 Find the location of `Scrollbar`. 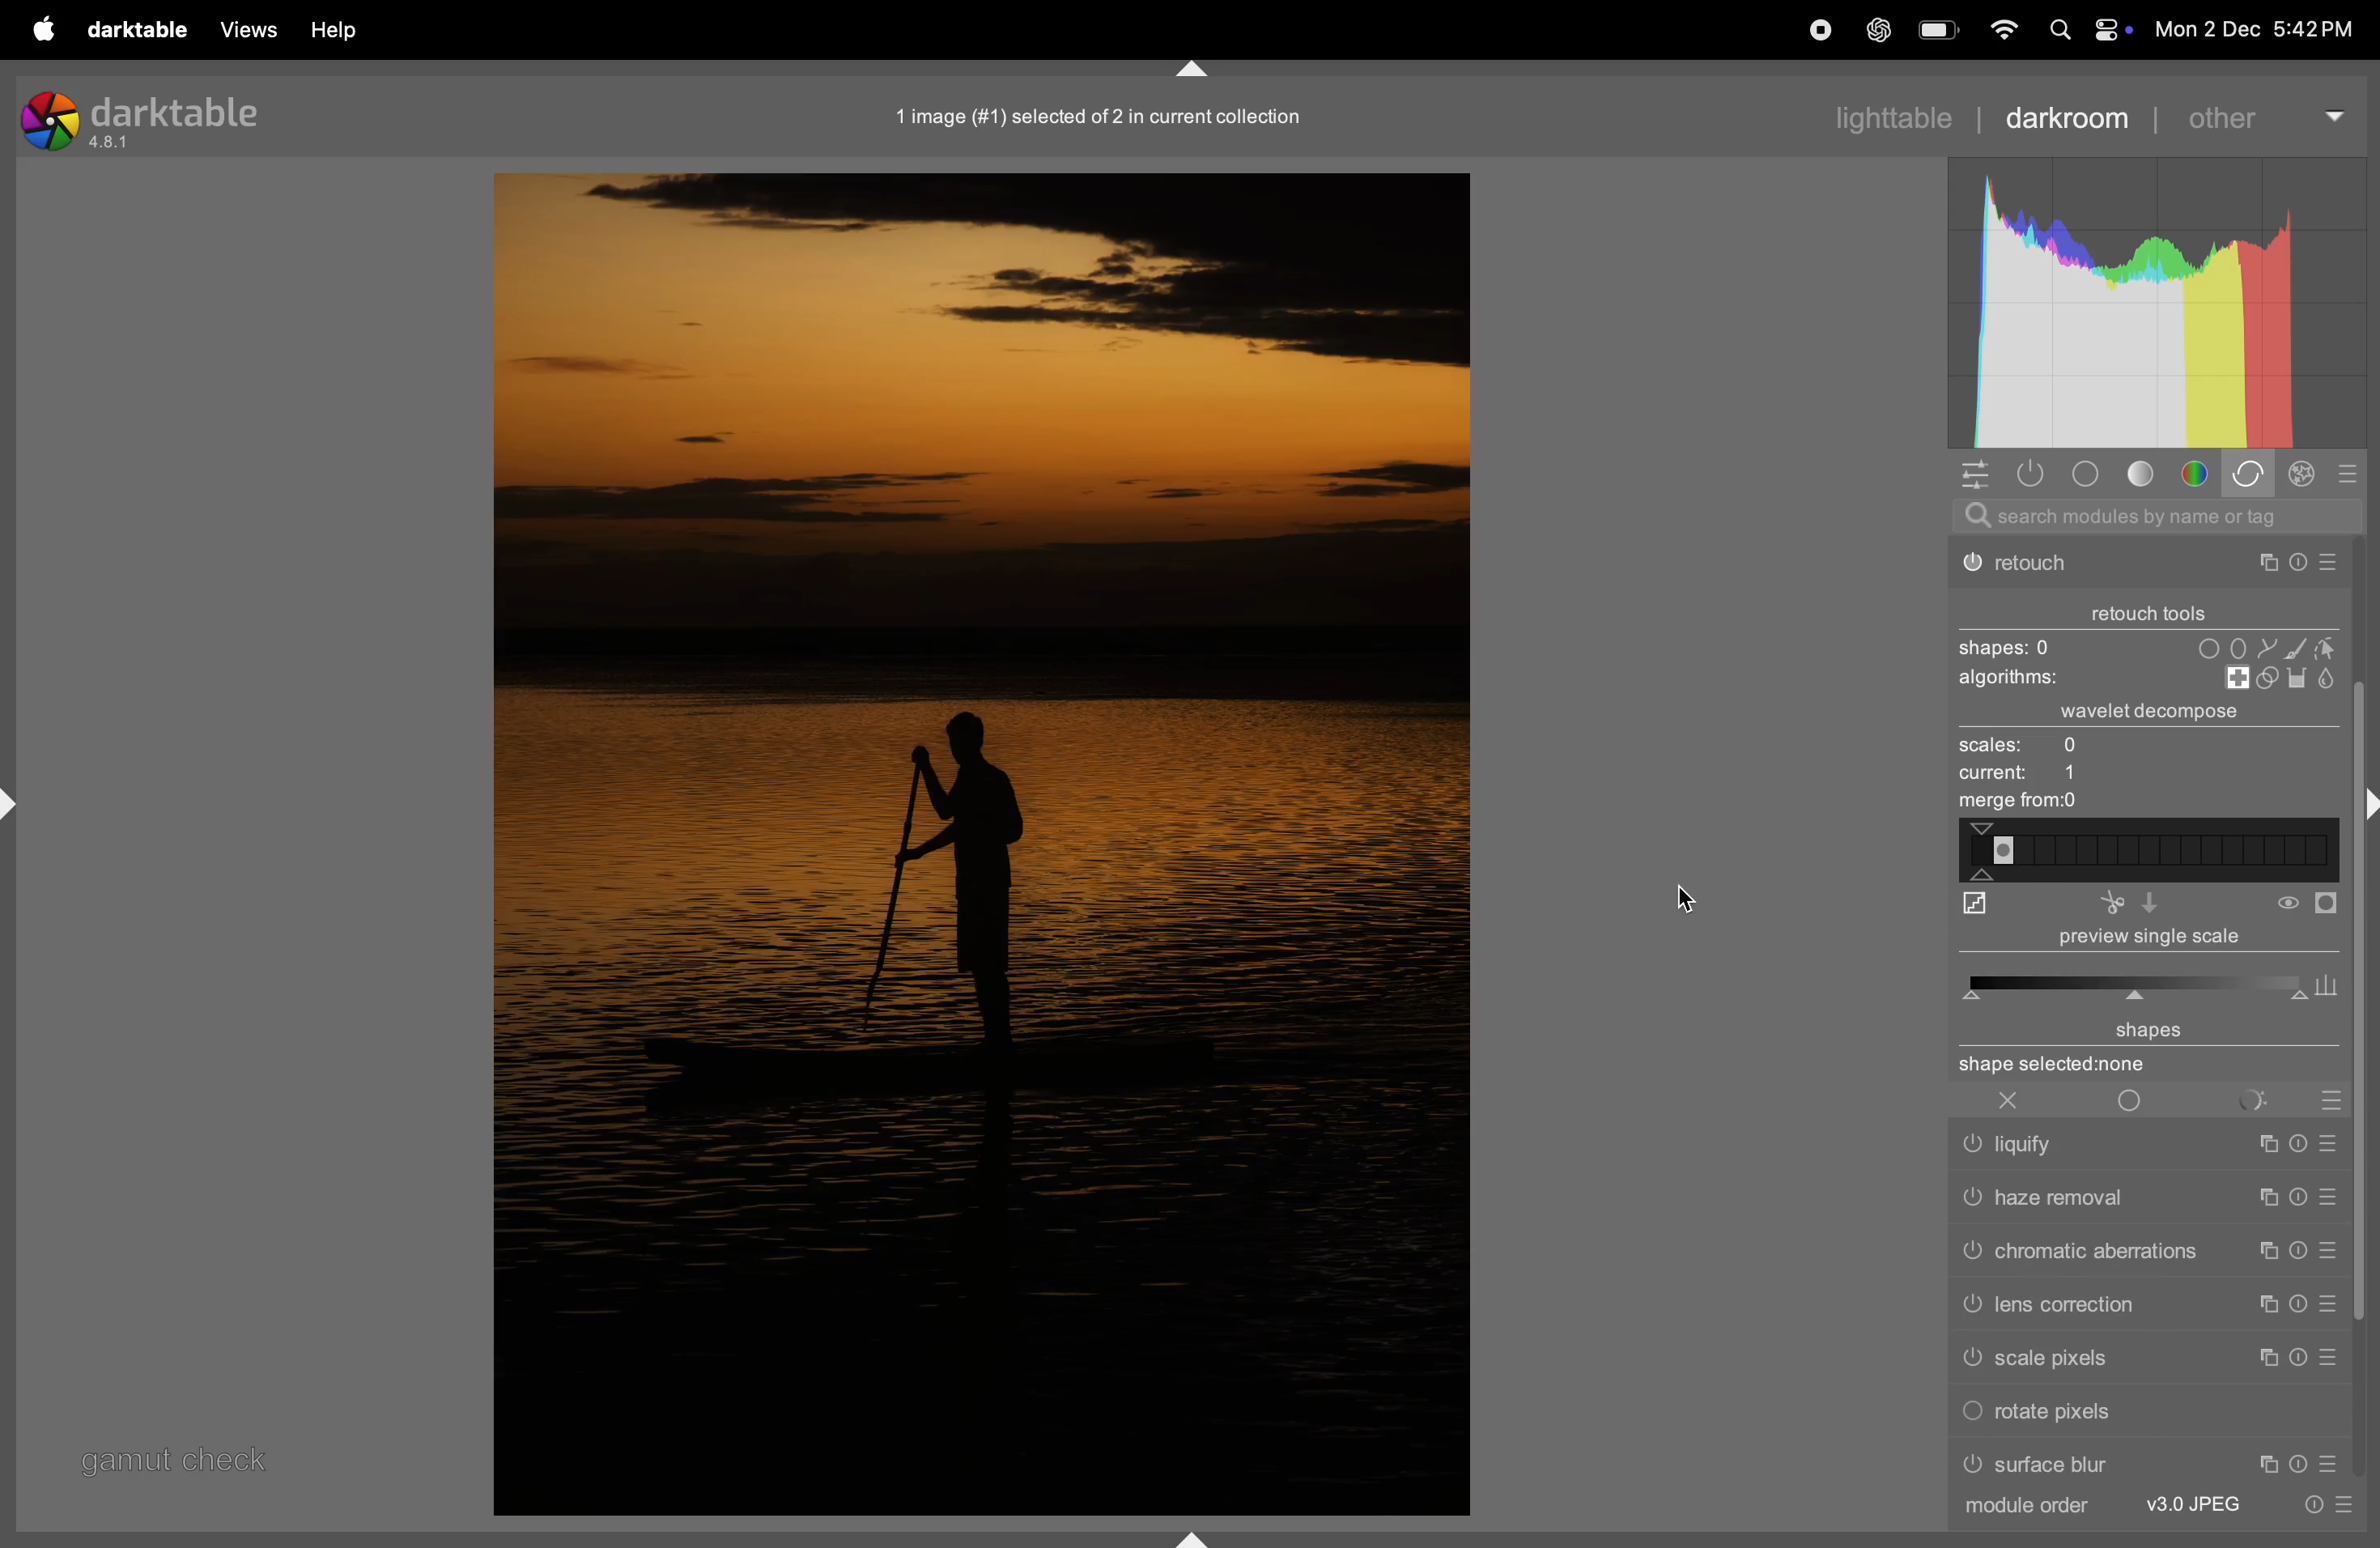

Scrollbar is located at coordinates (2365, 1129).